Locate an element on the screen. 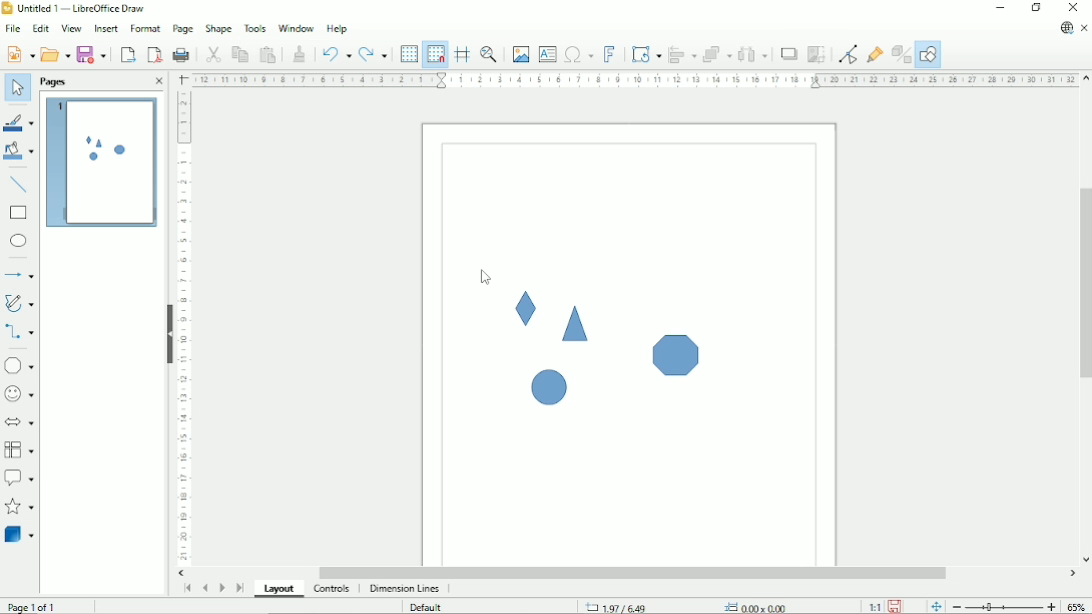  Display grid is located at coordinates (408, 54).